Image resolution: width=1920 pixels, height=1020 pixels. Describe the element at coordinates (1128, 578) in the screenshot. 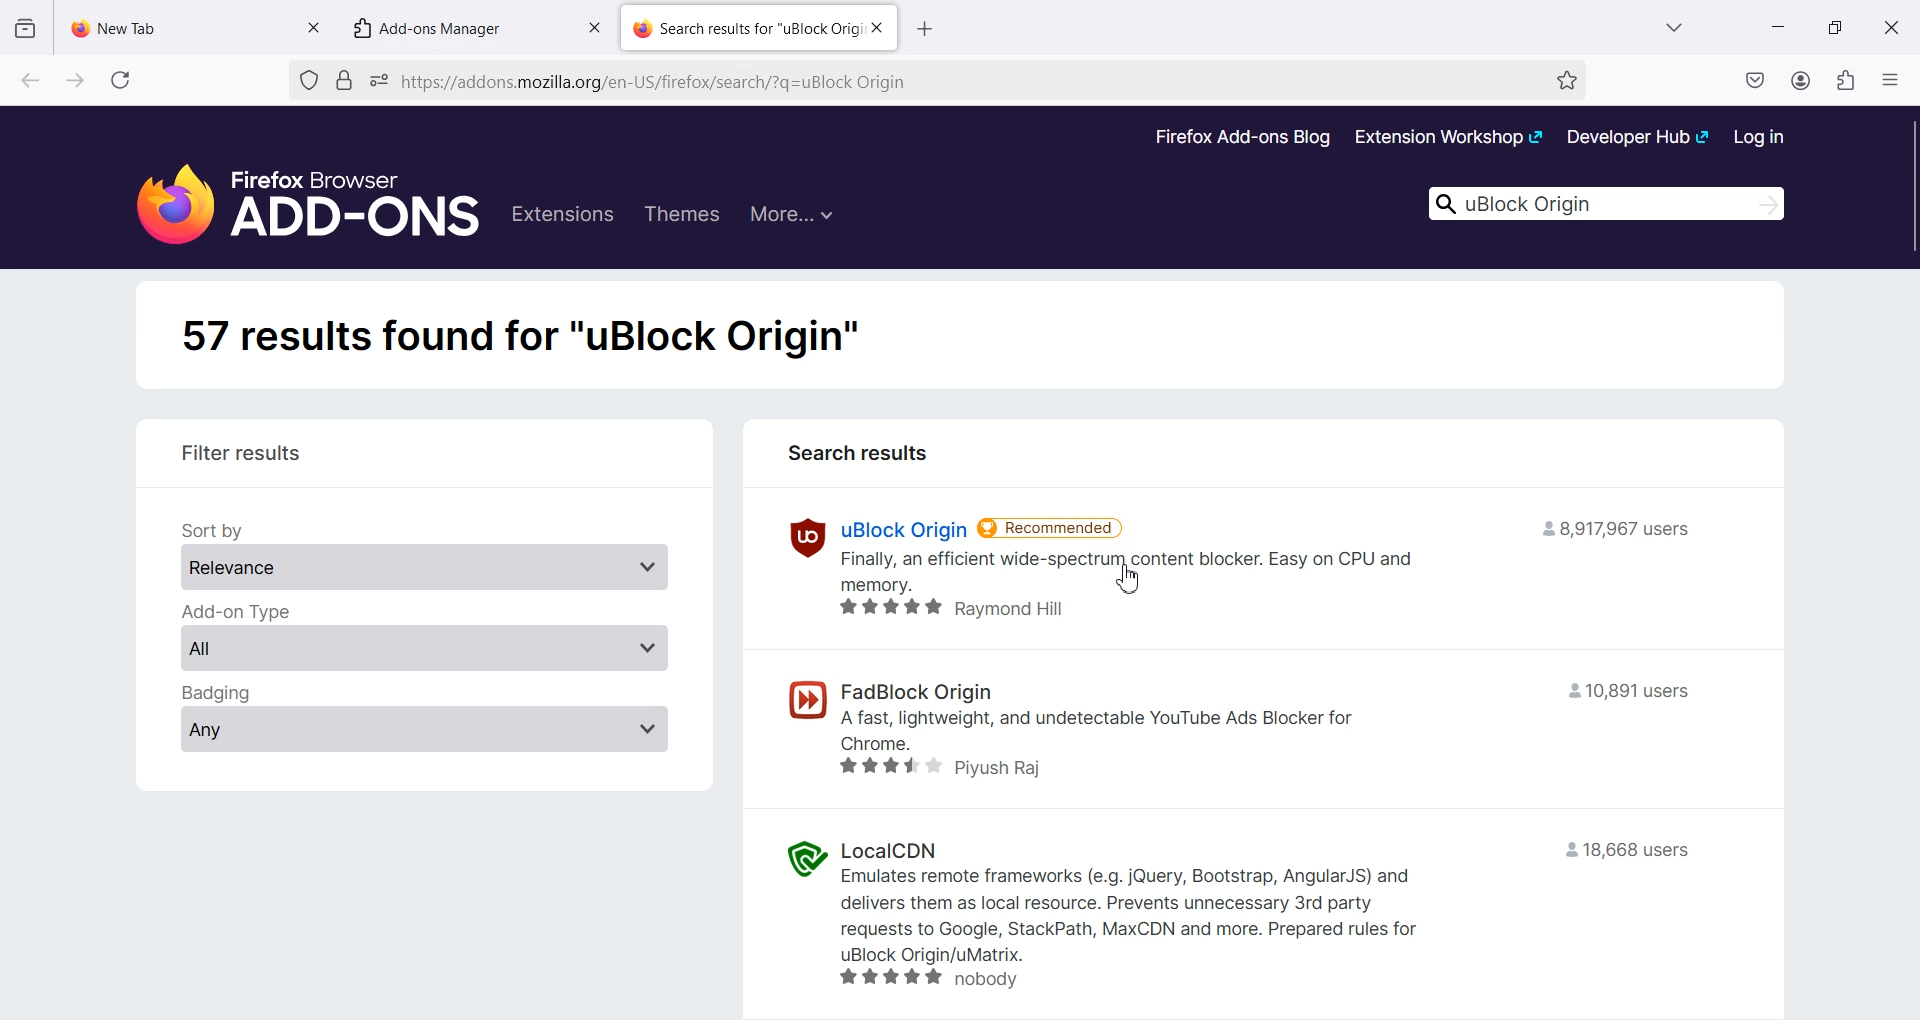

I see `Cursor` at that location.